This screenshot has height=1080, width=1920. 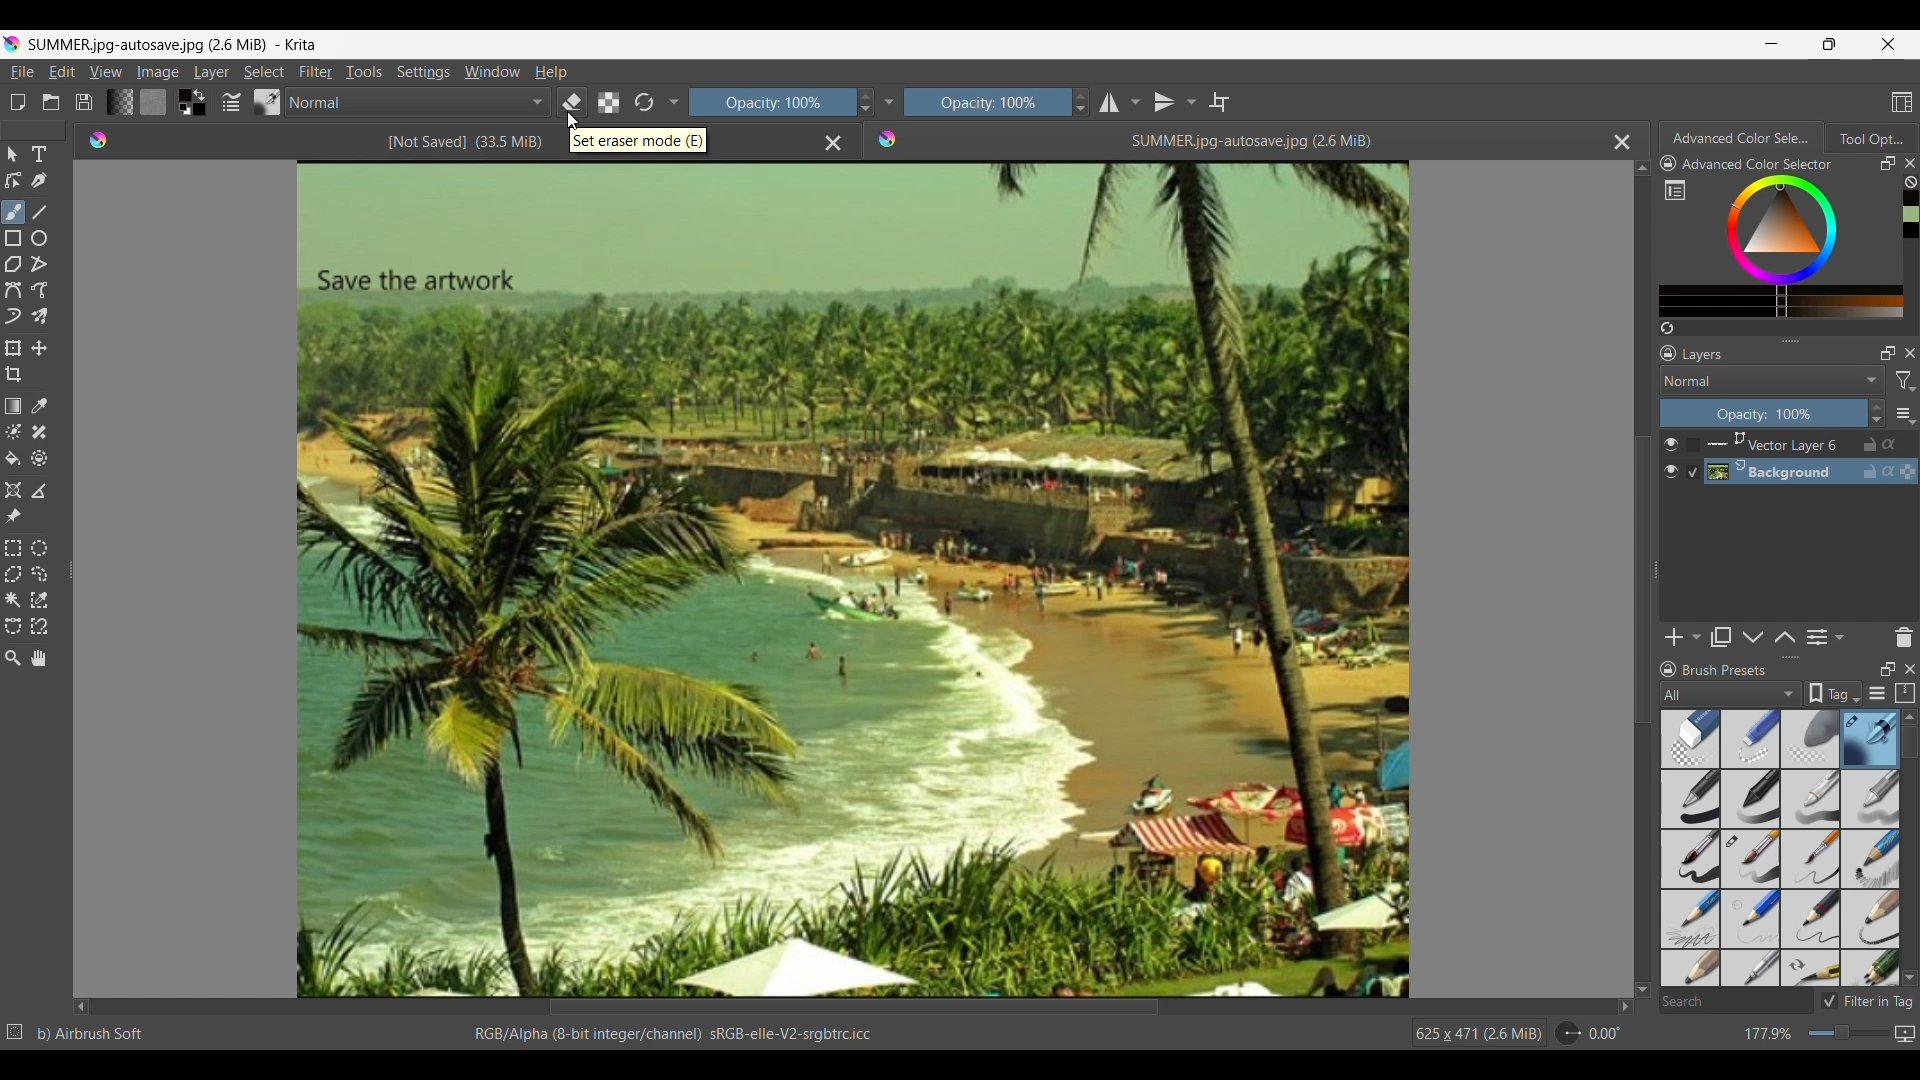 I want to click on Polygon tool, so click(x=14, y=264).